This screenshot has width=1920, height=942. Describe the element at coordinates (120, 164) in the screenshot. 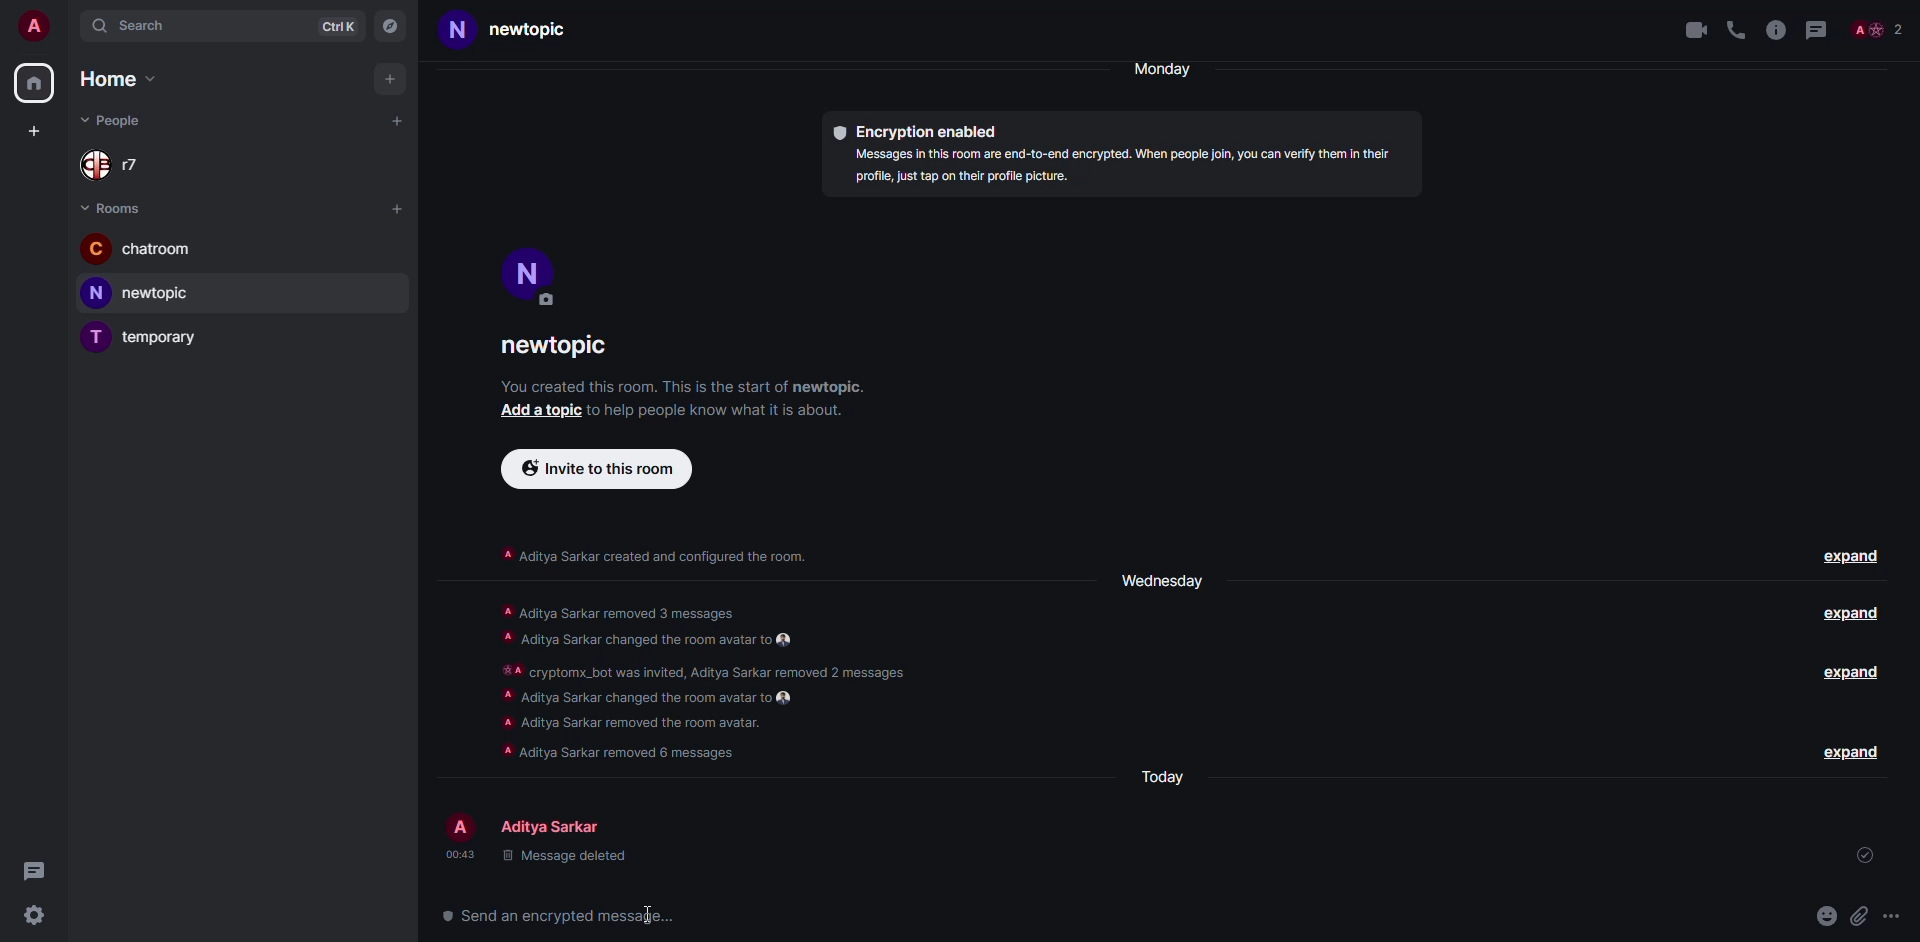

I see `people` at that location.